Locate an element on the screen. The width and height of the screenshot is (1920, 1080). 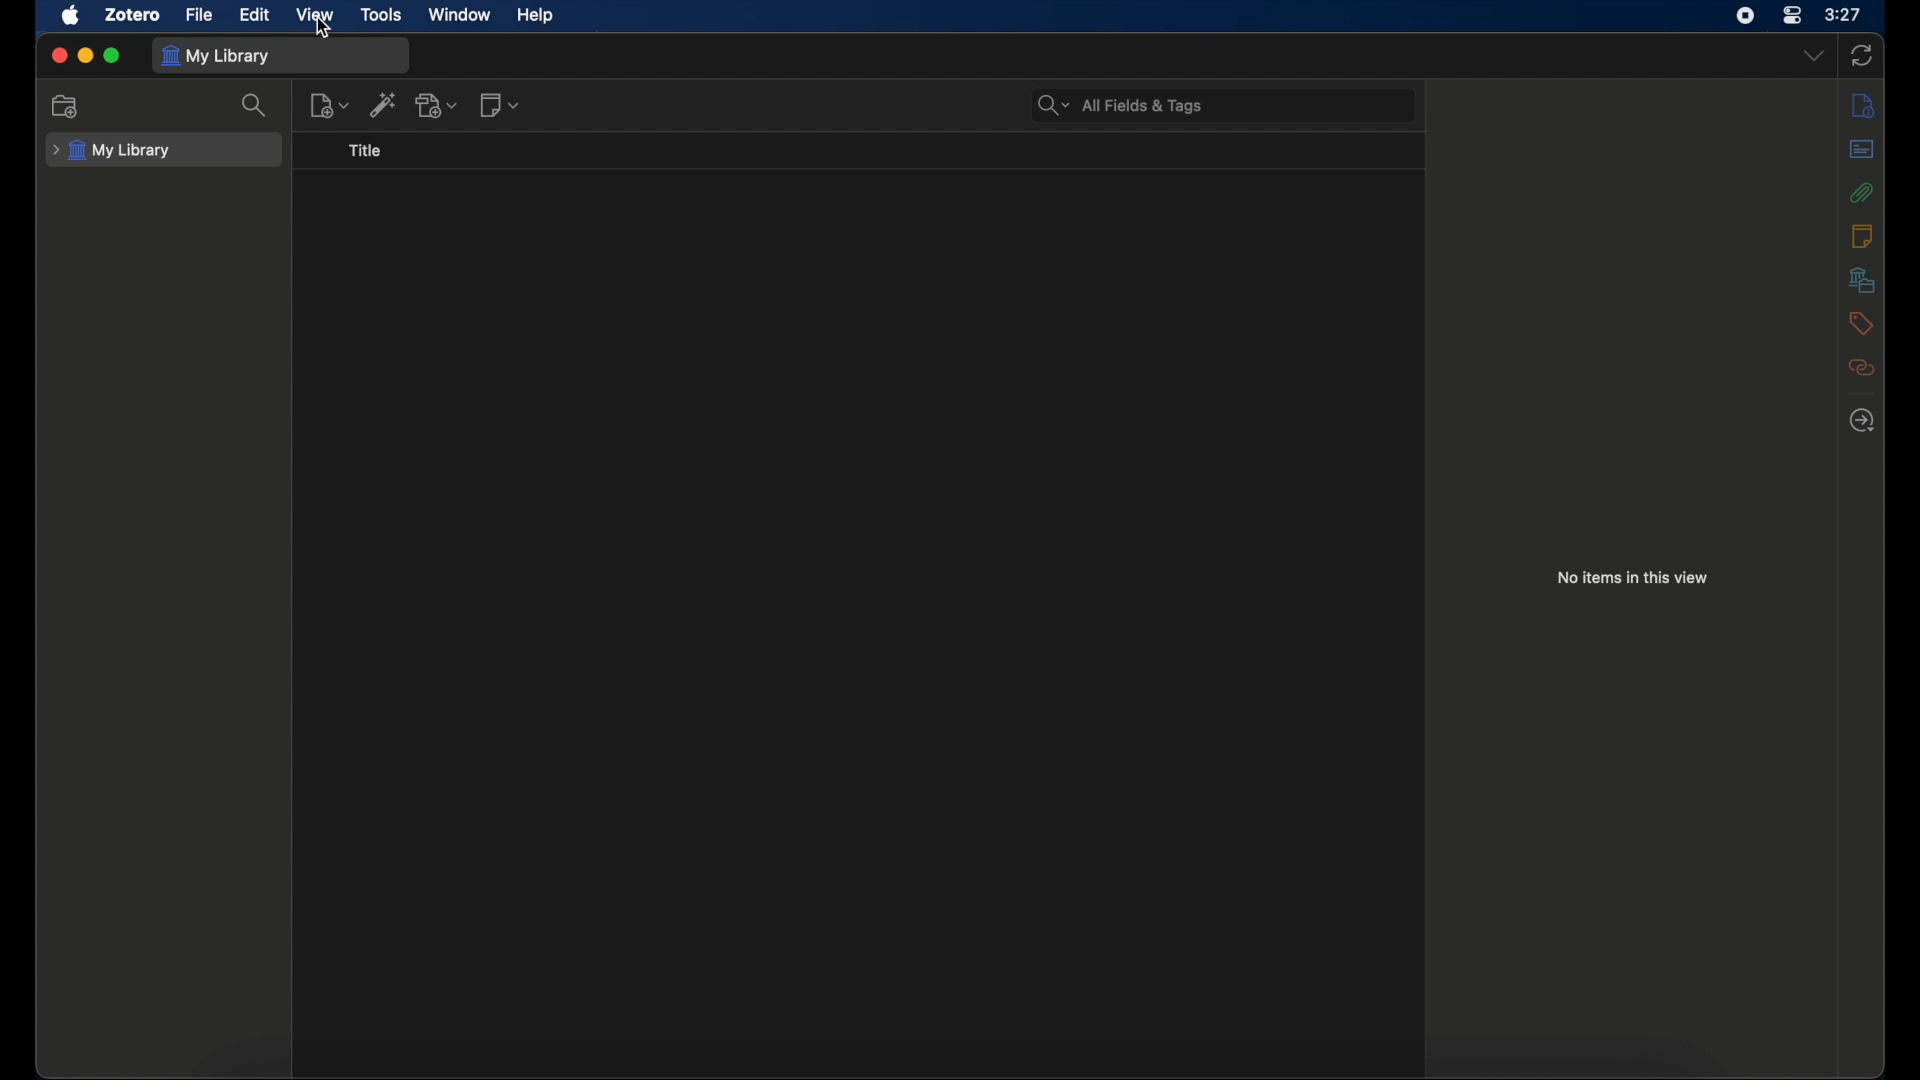
info is located at coordinates (1862, 235).